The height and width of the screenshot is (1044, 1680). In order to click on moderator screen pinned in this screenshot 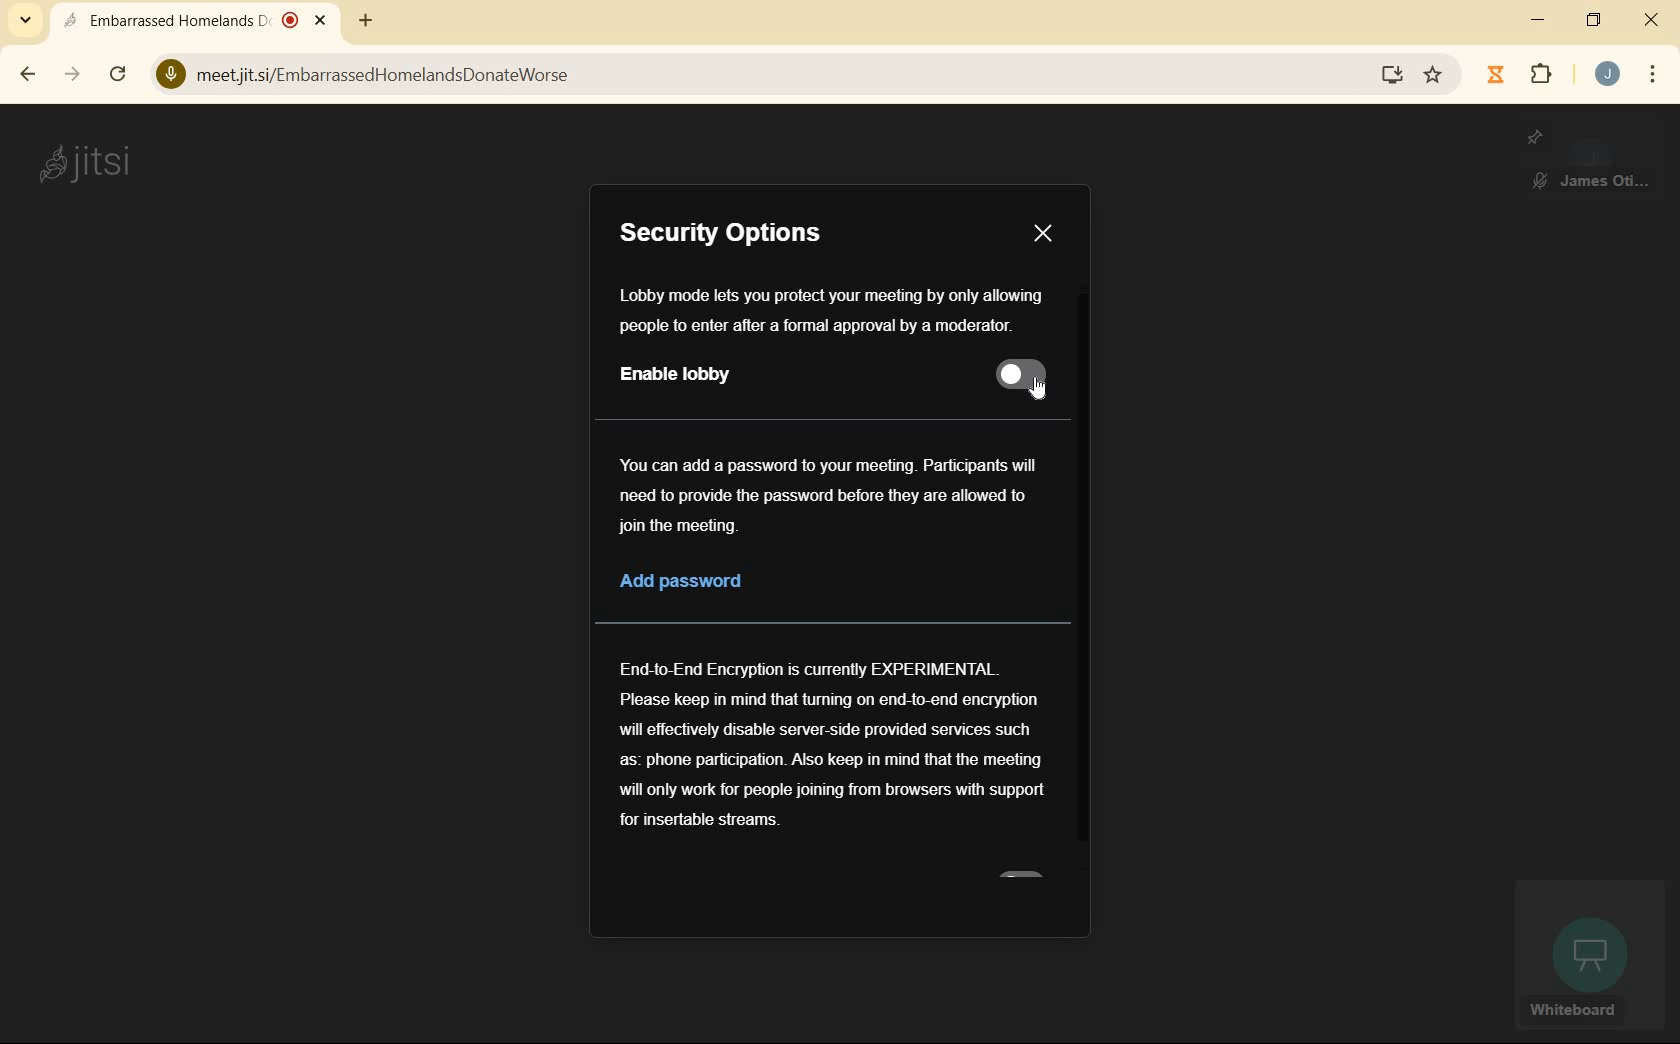, I will do `click(1590, 162)`.